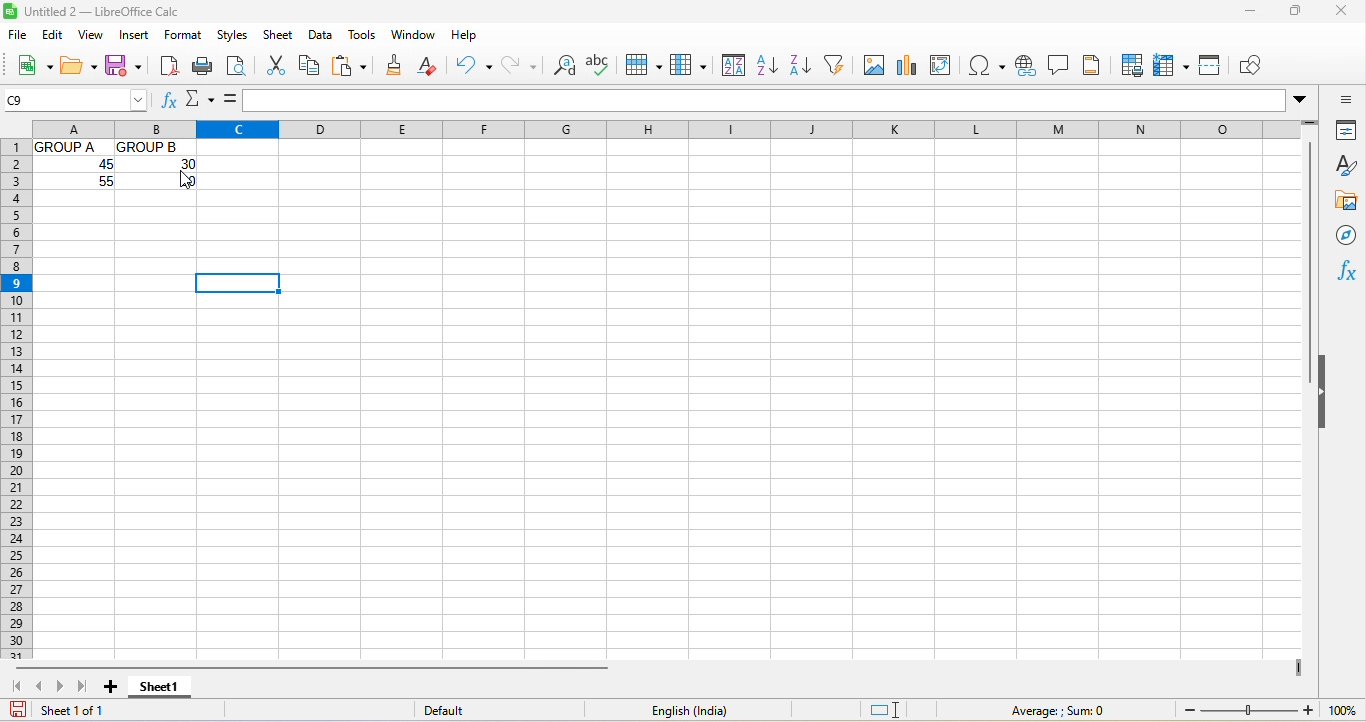 The width and height of the screenshot is (1366, 722). What do you see at coordinates (280, 35) in the screenshot?
I see `sheet` at bounding box center [280, 35].